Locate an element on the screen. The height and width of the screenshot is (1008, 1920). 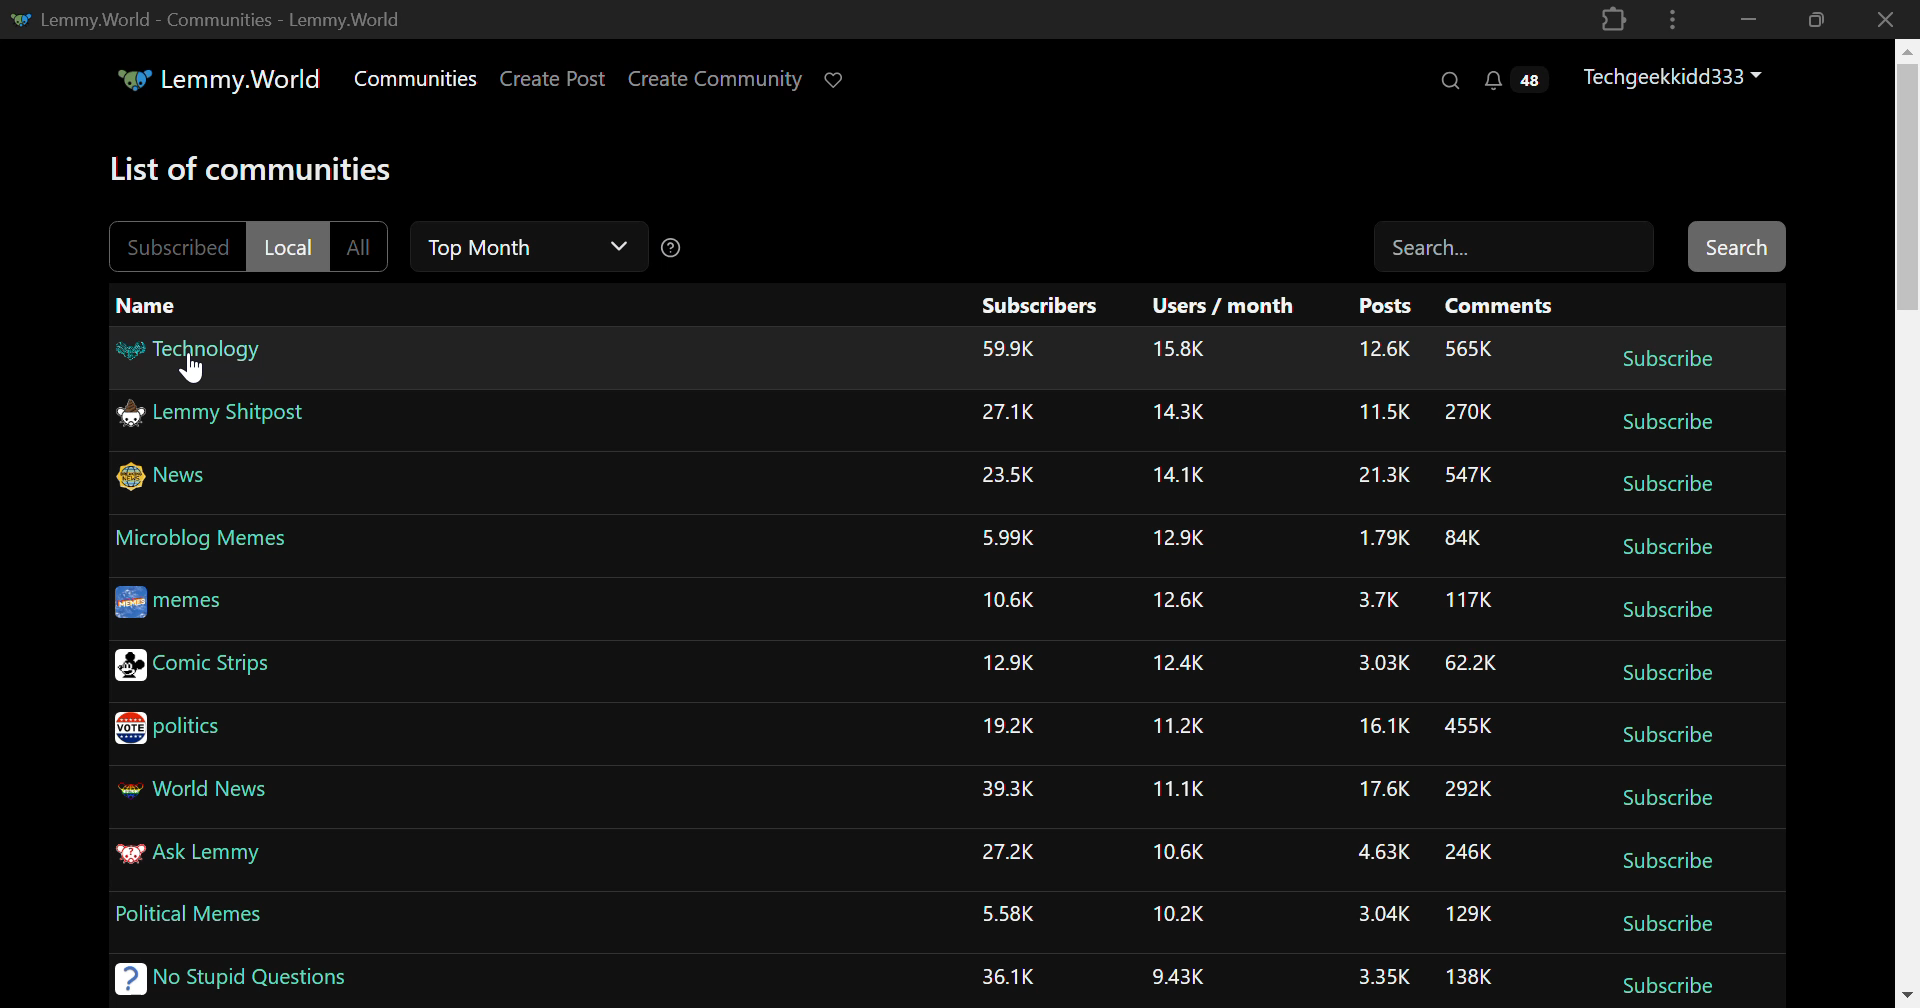
14.3K is located at coordinates (1177, 413).